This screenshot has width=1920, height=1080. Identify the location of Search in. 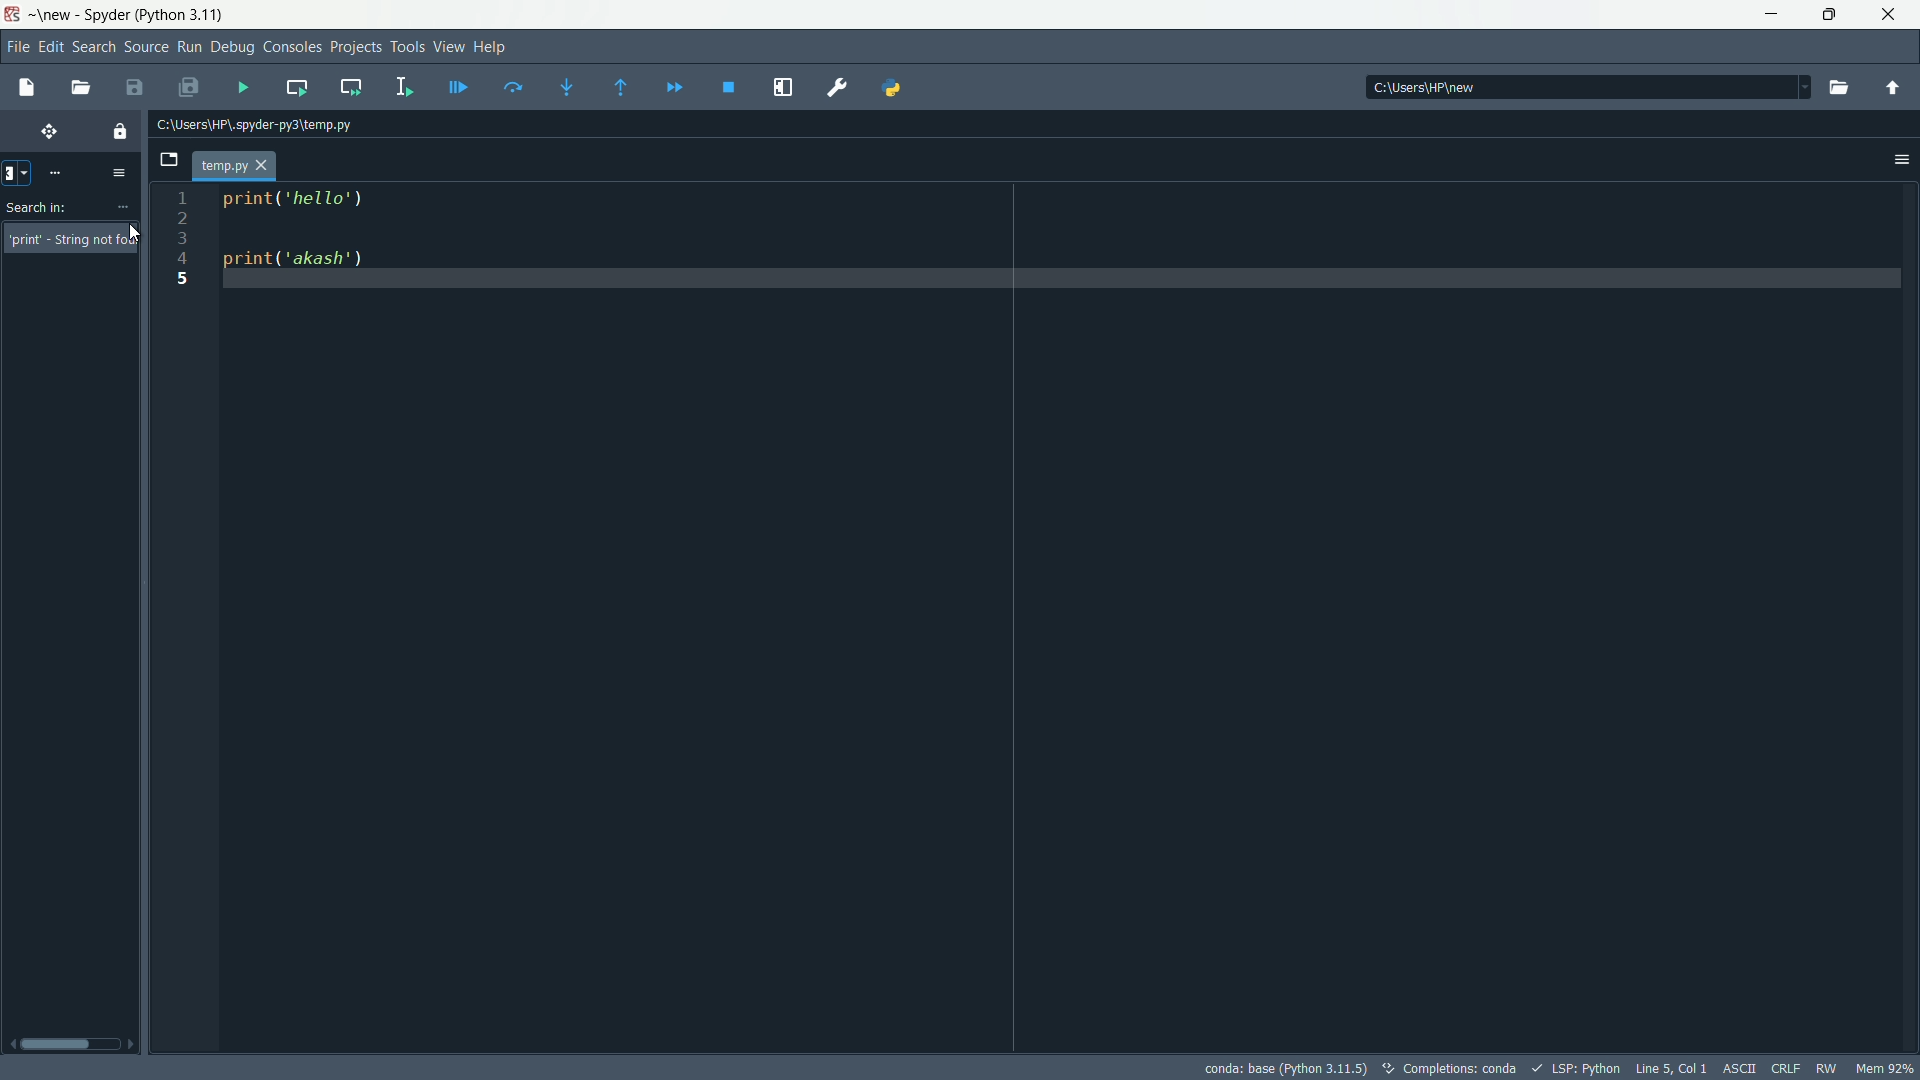
(49, 209).